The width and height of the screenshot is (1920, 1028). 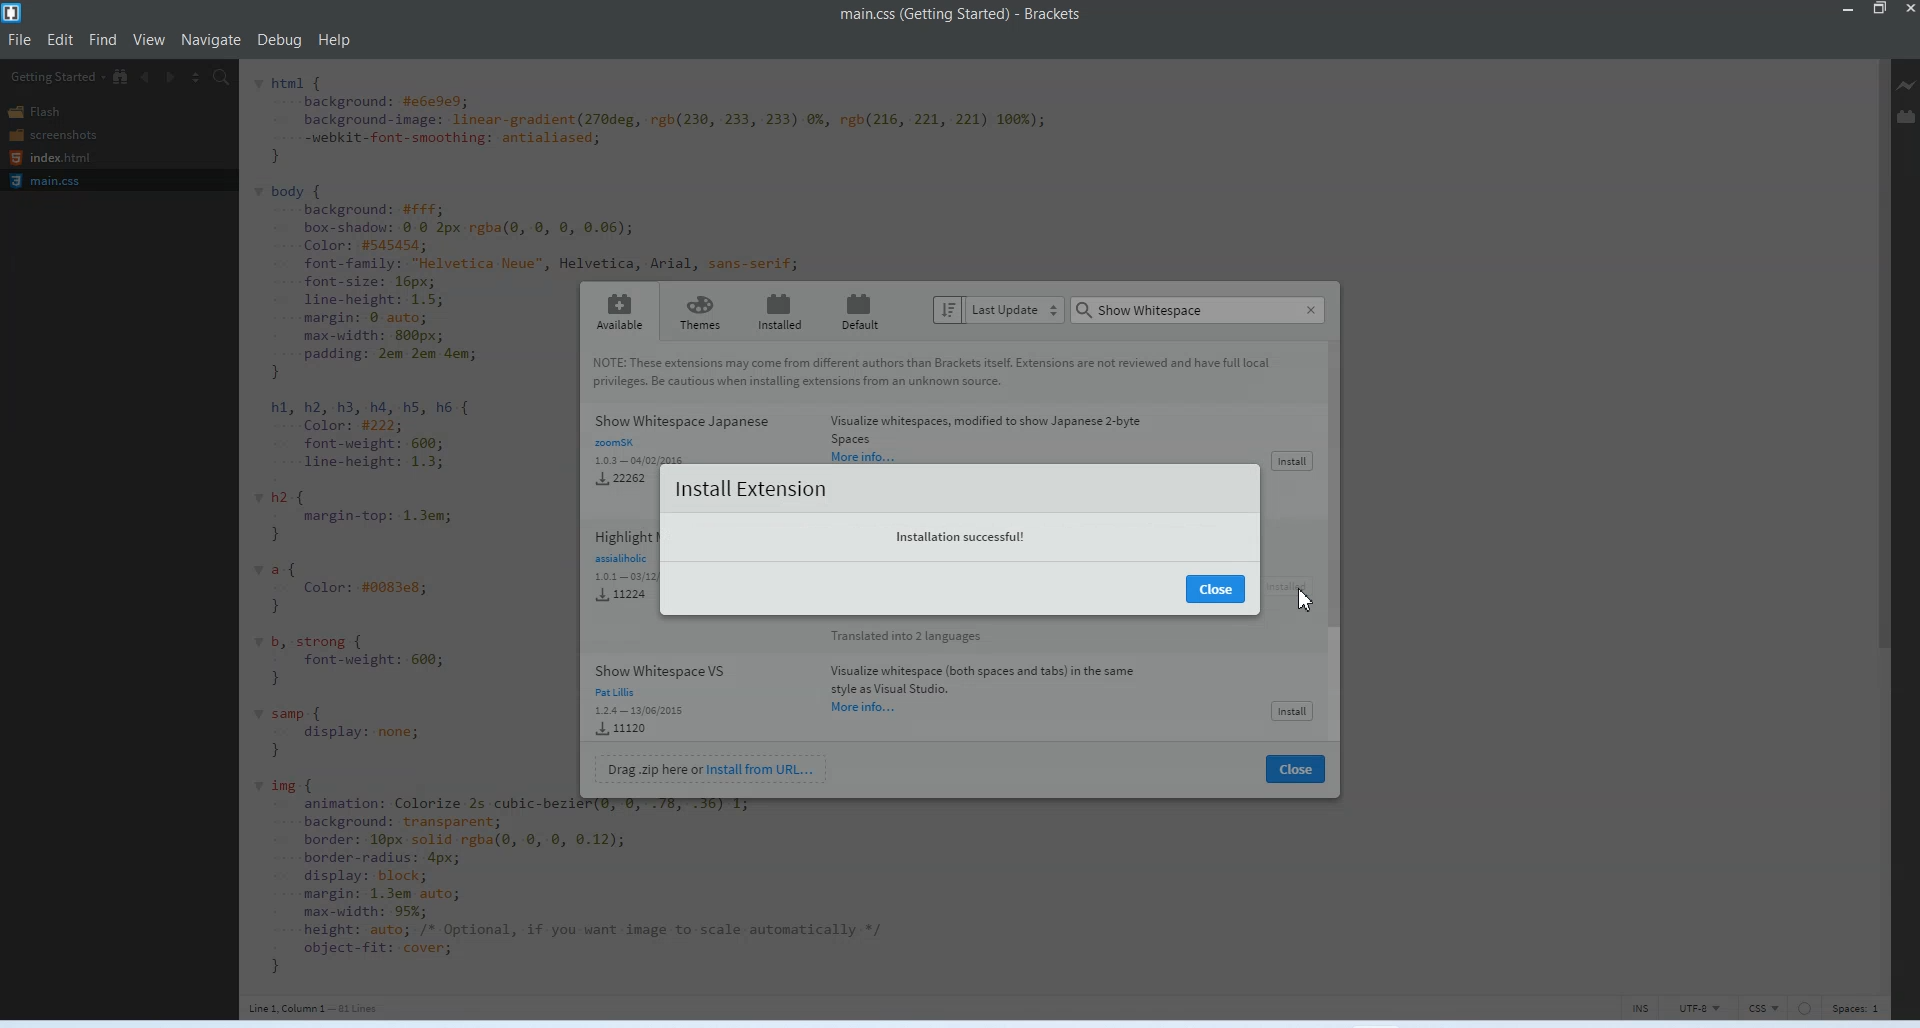 What do you see at coordinates (1879, 526) in the screenshot?
I see `Vertical Scroll bar` at bounding box center [1879, 526].